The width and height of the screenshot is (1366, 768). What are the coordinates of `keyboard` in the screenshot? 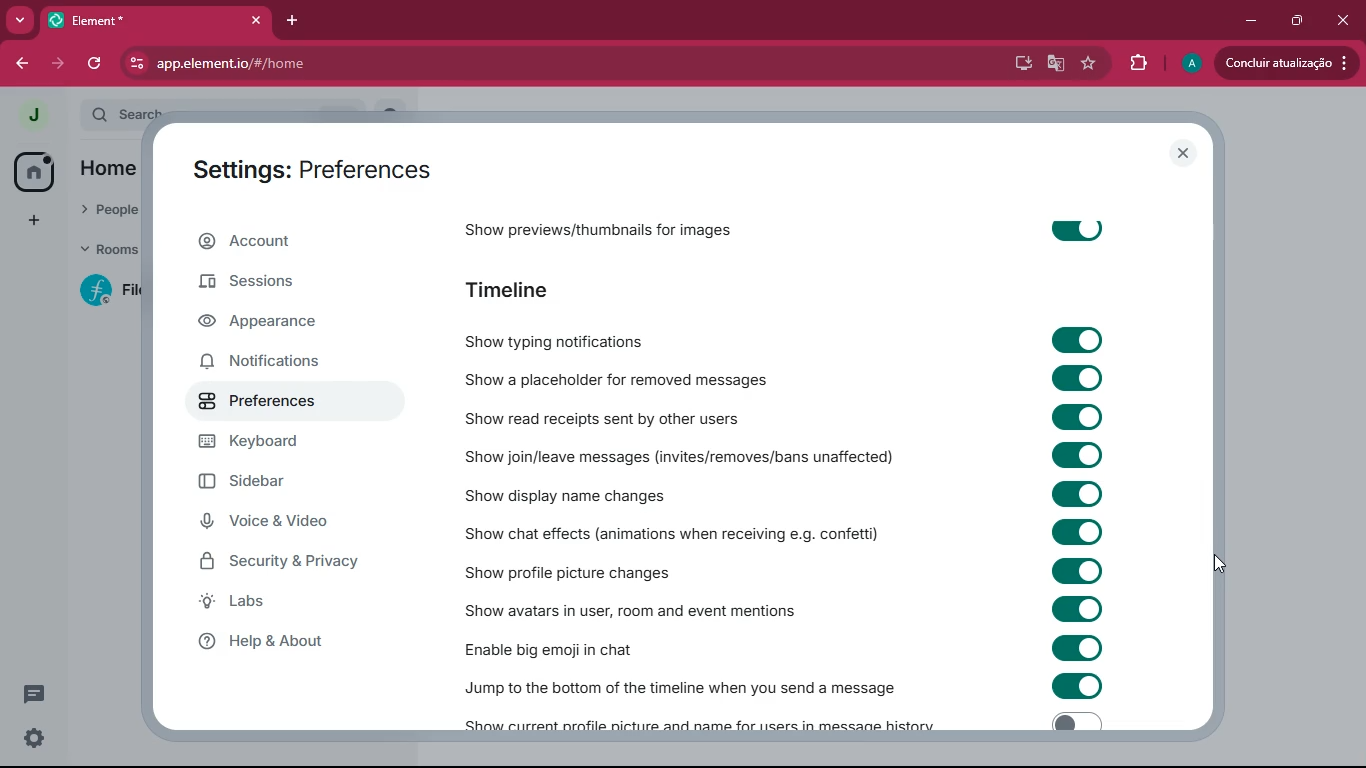 It's located at (286, 444).